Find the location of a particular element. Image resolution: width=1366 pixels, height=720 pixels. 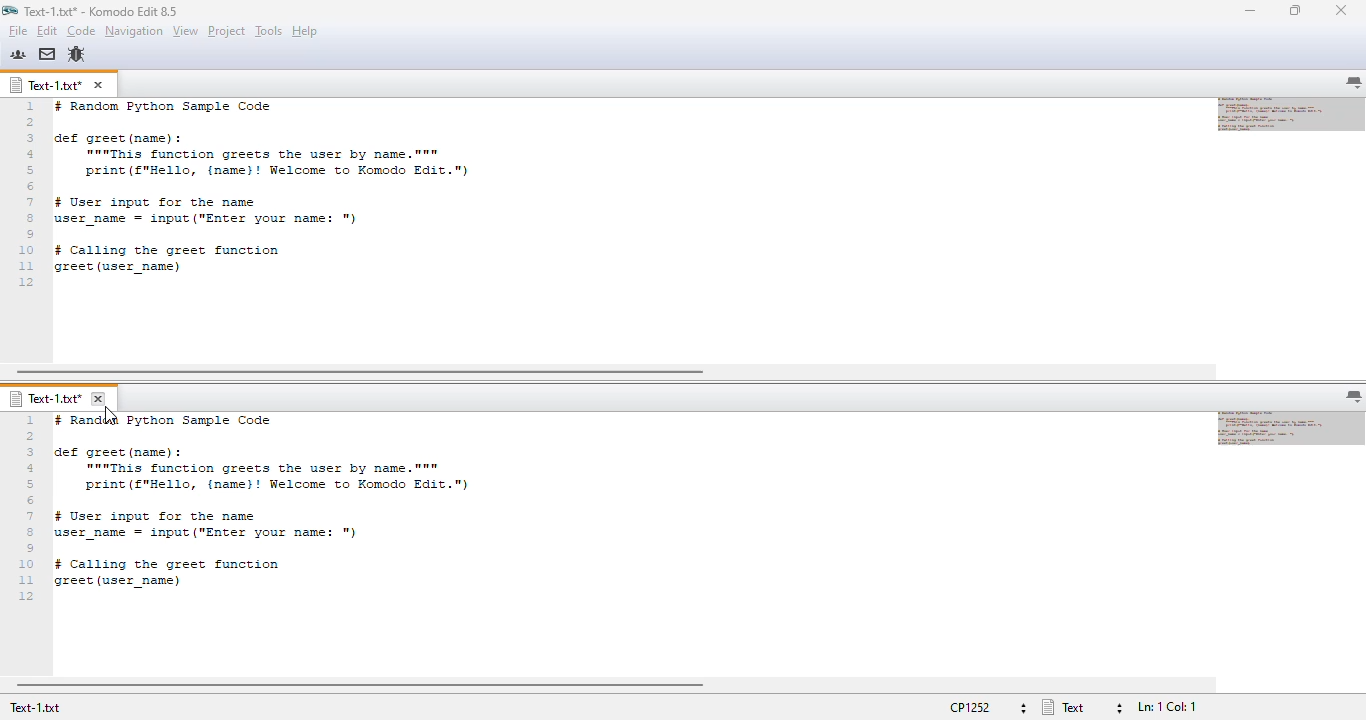

edit is located at coordinates (47, 31).